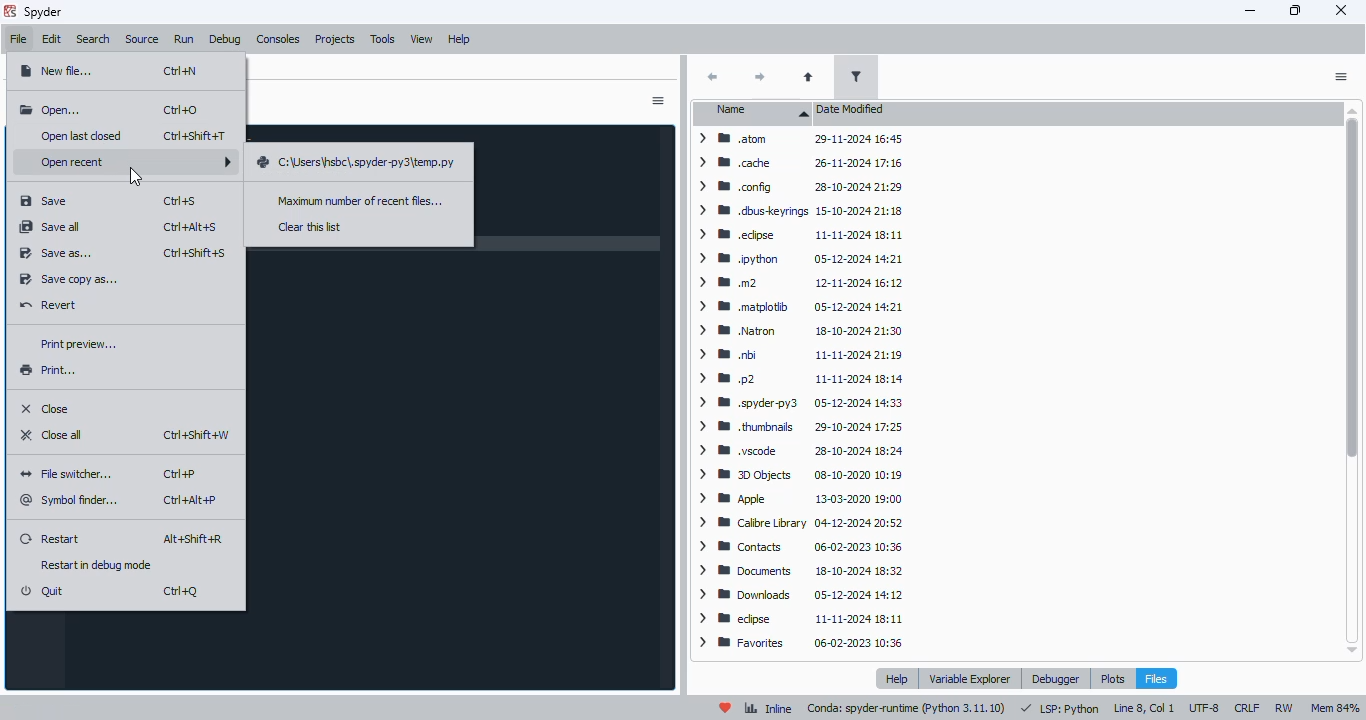 The width and height of the screenshot is (1366, 720). I want to click on debugger, so click(1054, 678).